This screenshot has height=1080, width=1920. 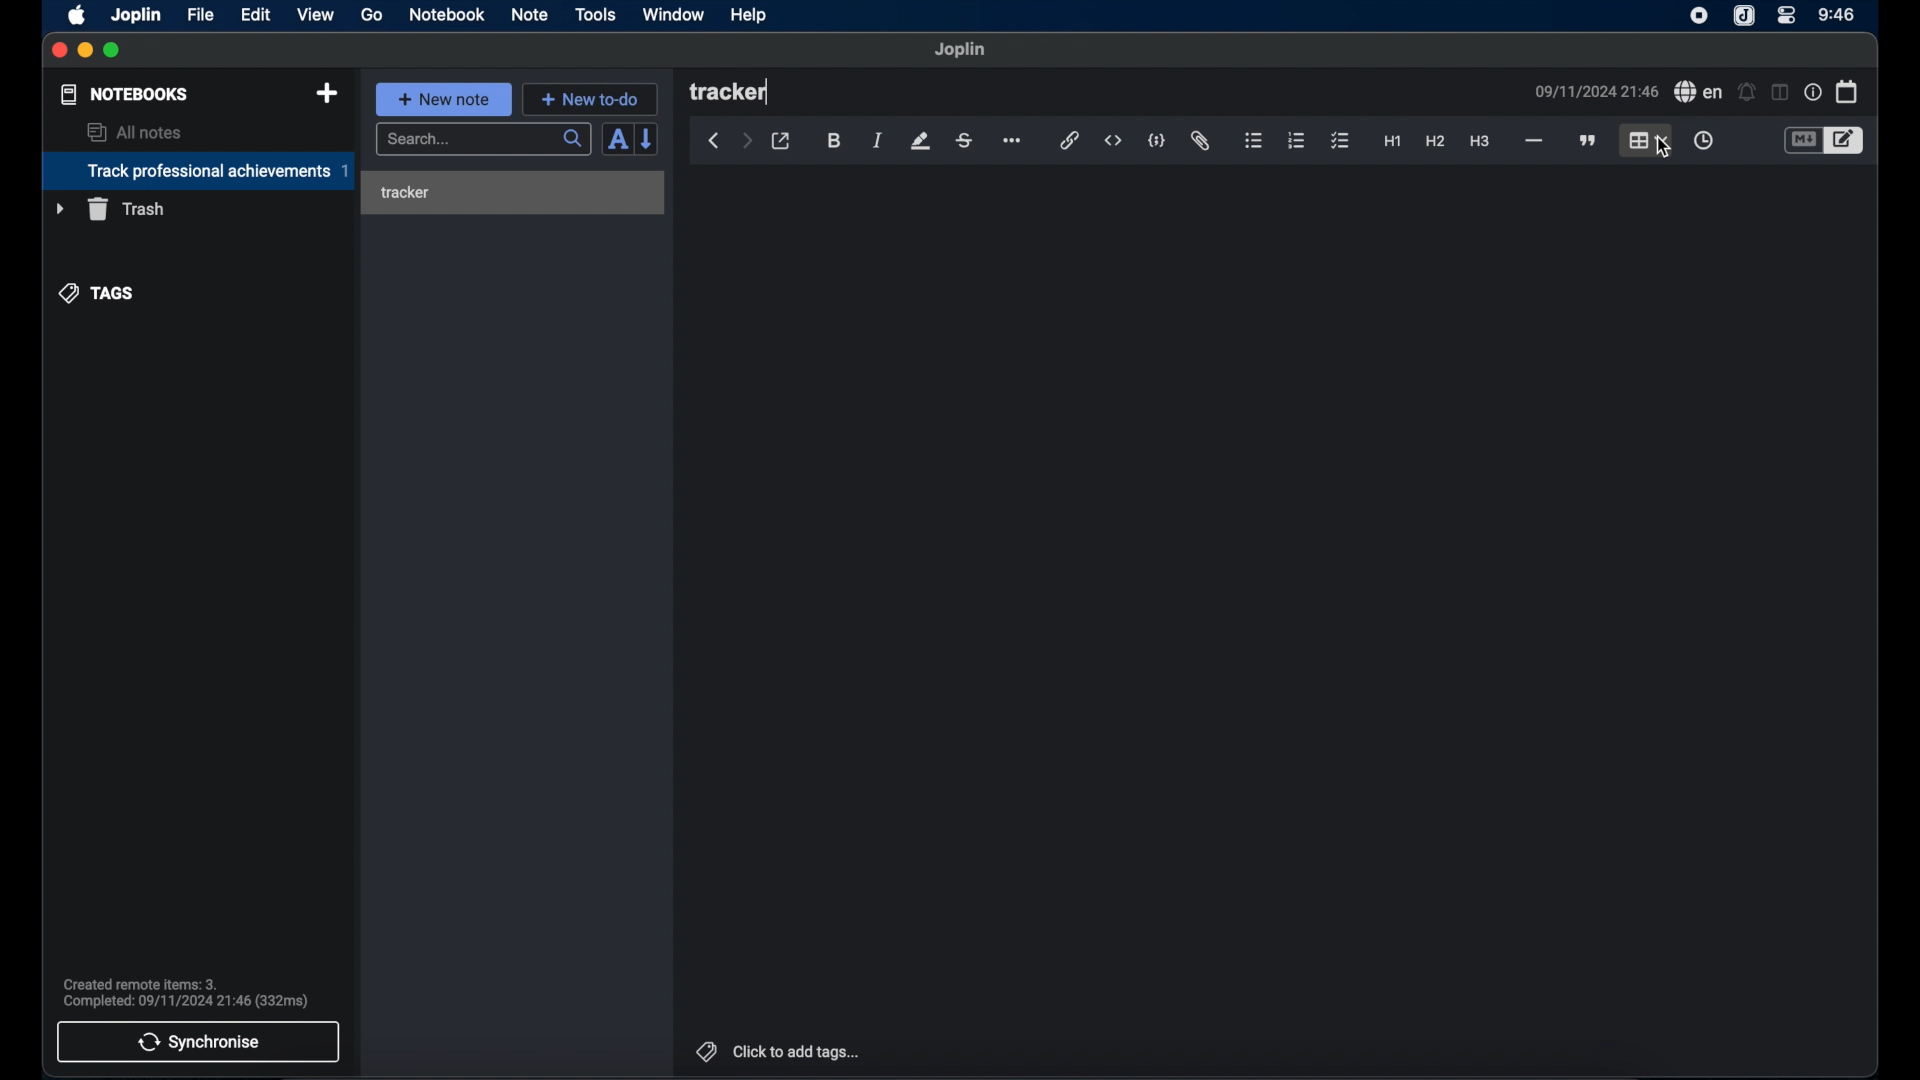 What do you see at coordinates (1703, 140) in the screenshot?
I see `insert time` at bounding box center [1703, 140].